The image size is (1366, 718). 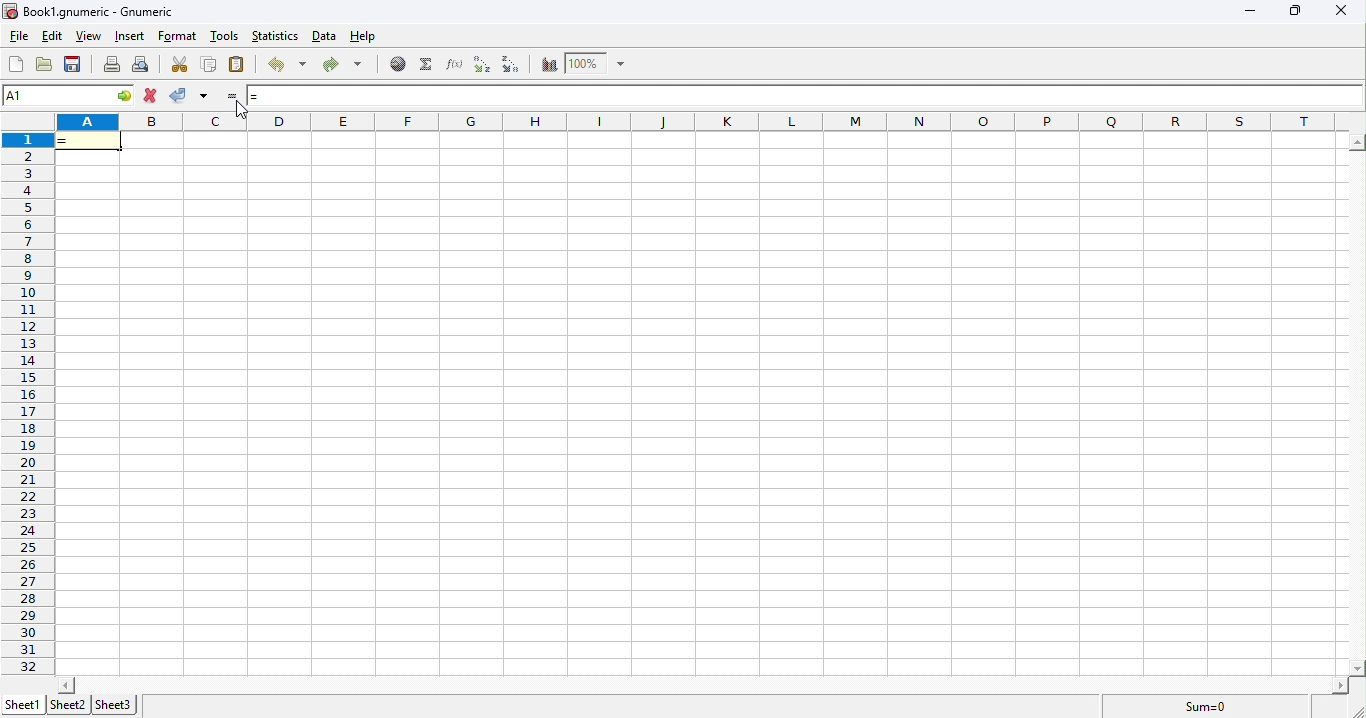 What do you see at coordinates (181, 66) in the screenshot?
I see `cut` at bounding box center [181, 66].